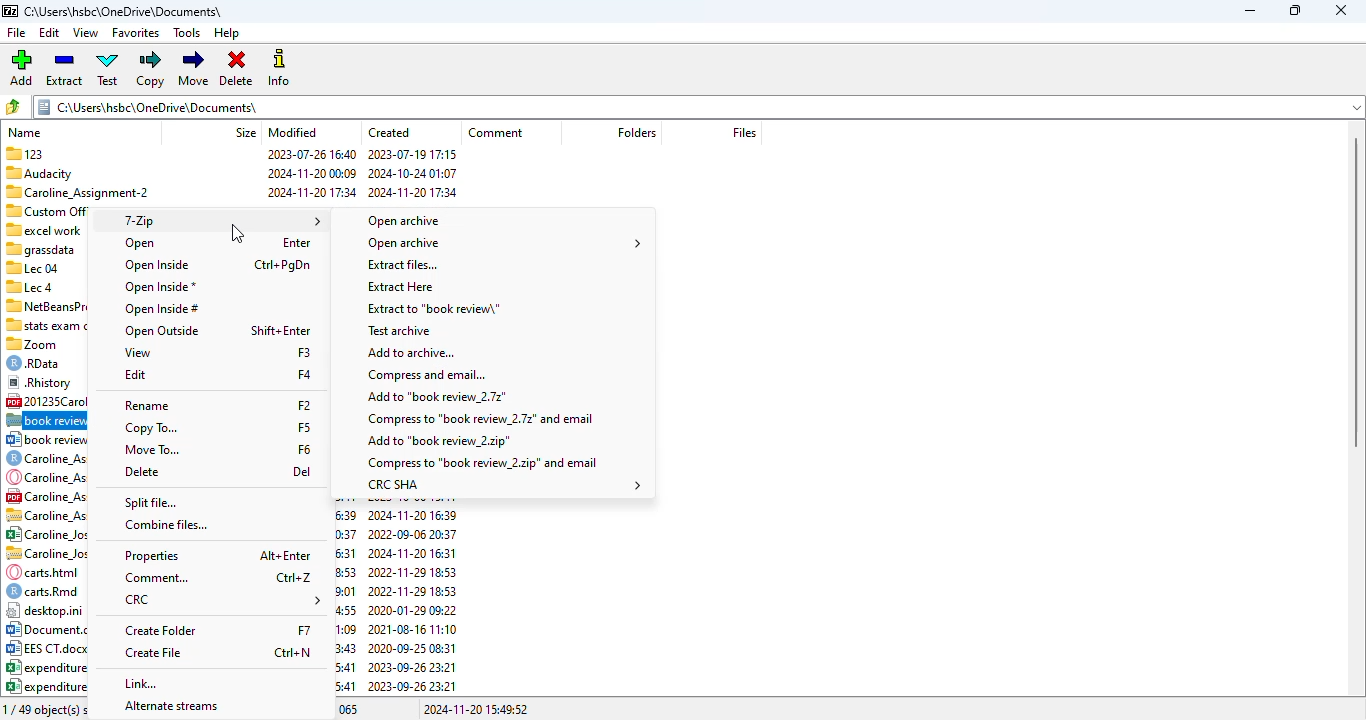 The height and width of the screenshot is (720, 1366). What do you see at coordinates (158, 287) in the screenshot?
I see `open inside*` at bounding box center [158, 287].